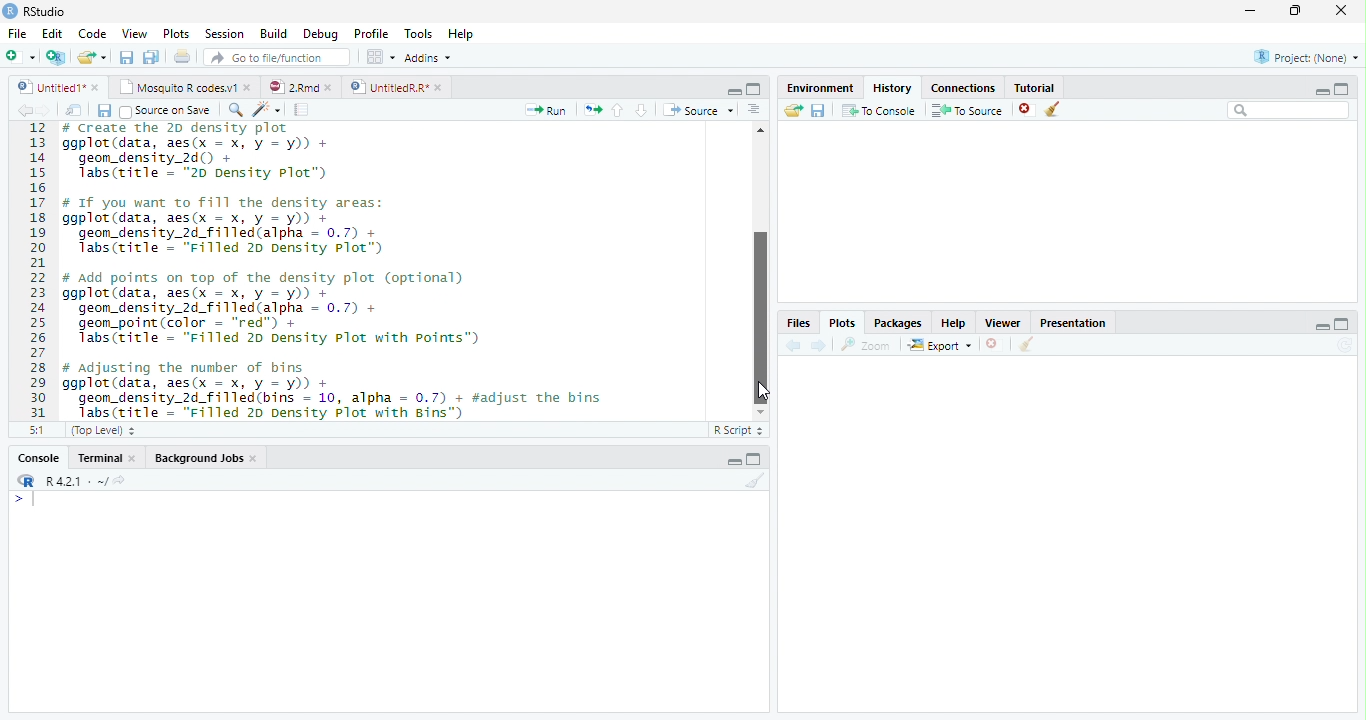 The width and height of the screenshot is (1366, 720). I want to click on GO to file/function, so click(273, 57).